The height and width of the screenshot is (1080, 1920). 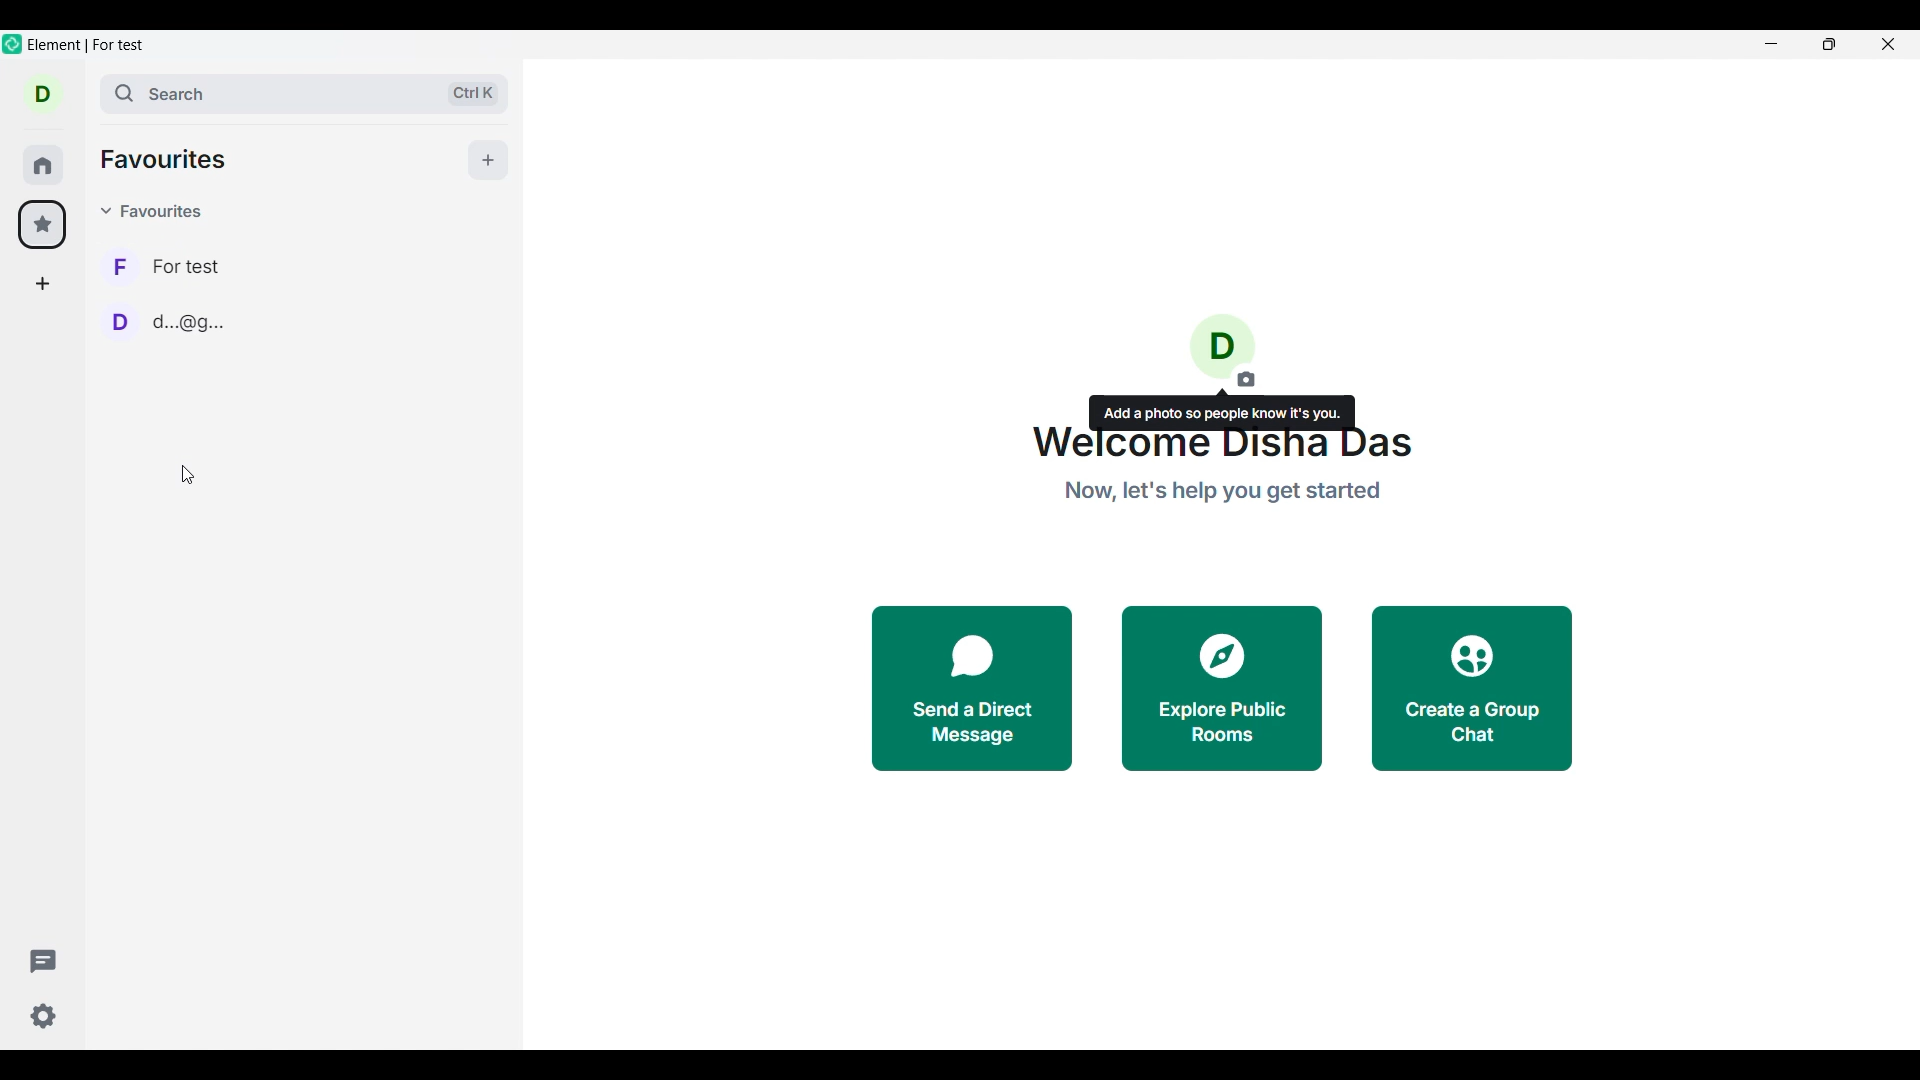 I want to click on Current account, so click(x=43, y=93).